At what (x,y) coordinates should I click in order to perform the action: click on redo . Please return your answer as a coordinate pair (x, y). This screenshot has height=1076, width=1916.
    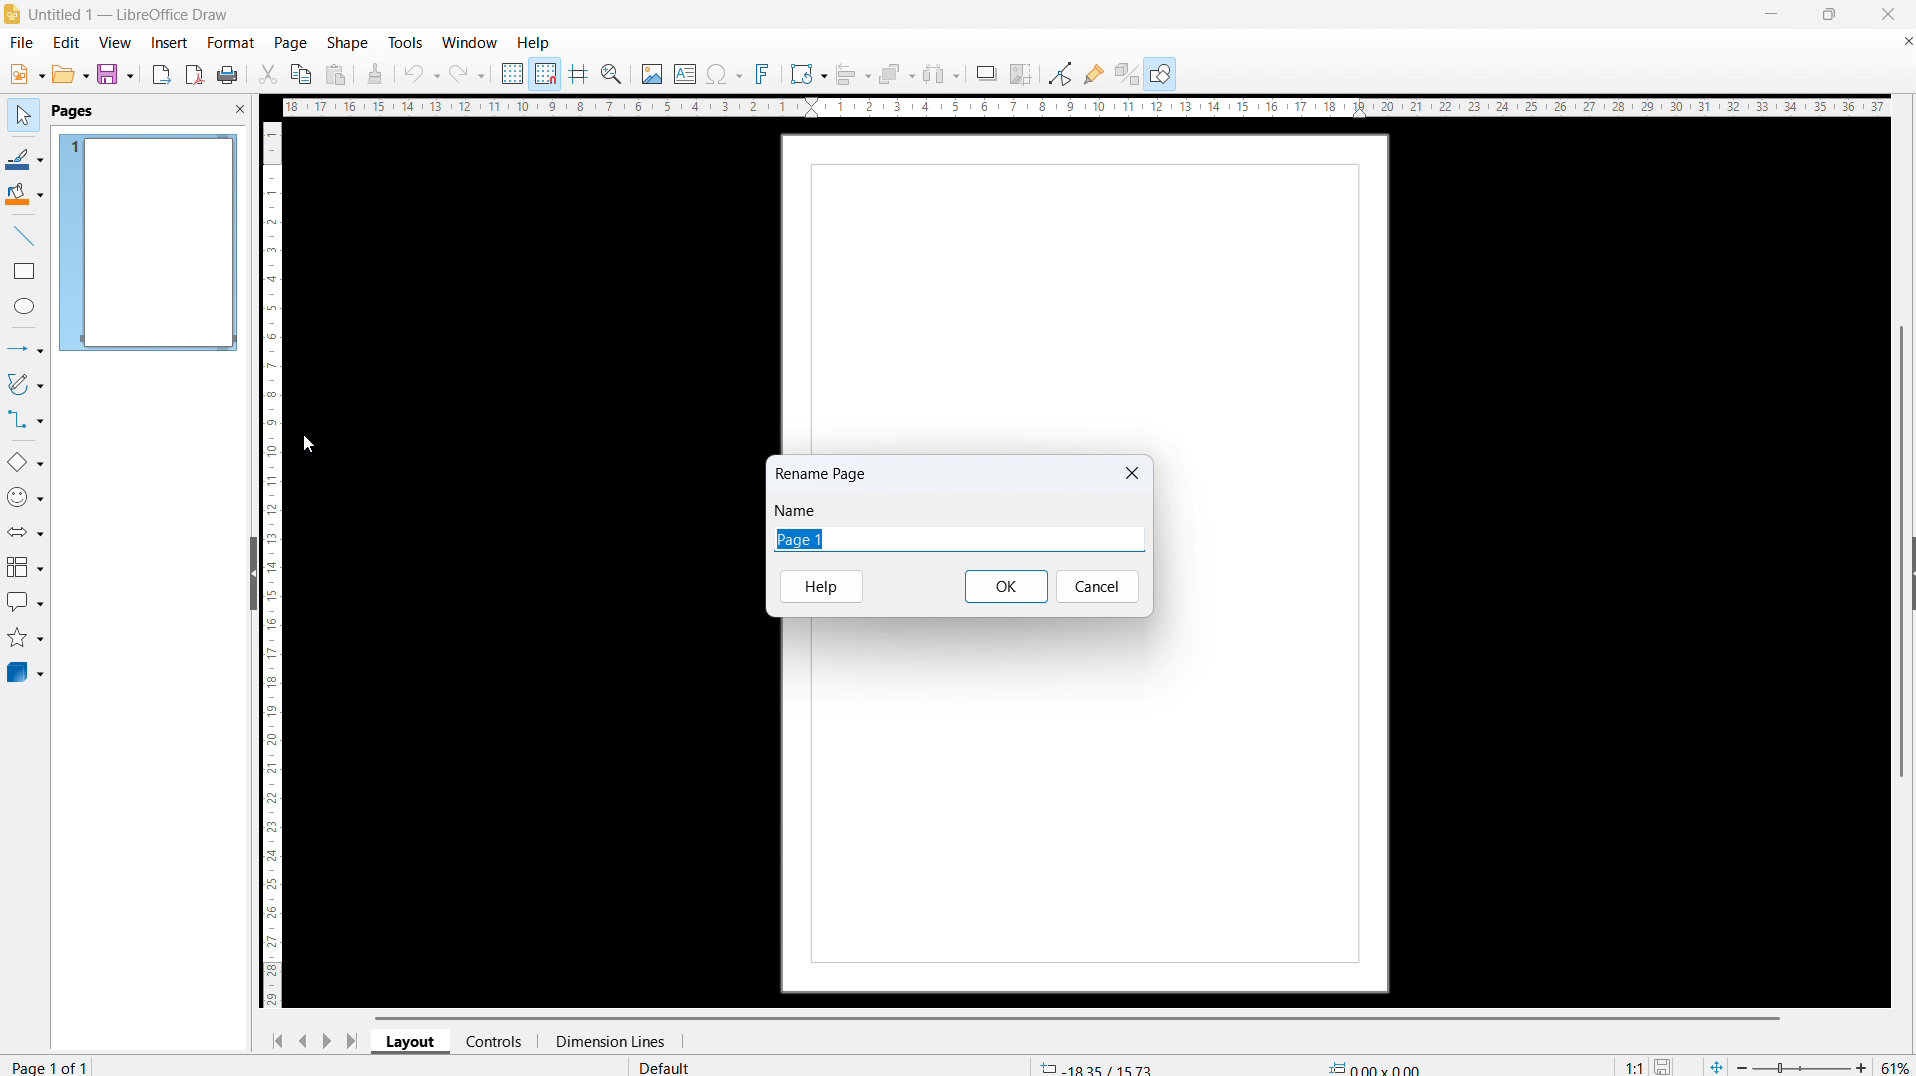
    Looking at the image, I should click on (468, 72).